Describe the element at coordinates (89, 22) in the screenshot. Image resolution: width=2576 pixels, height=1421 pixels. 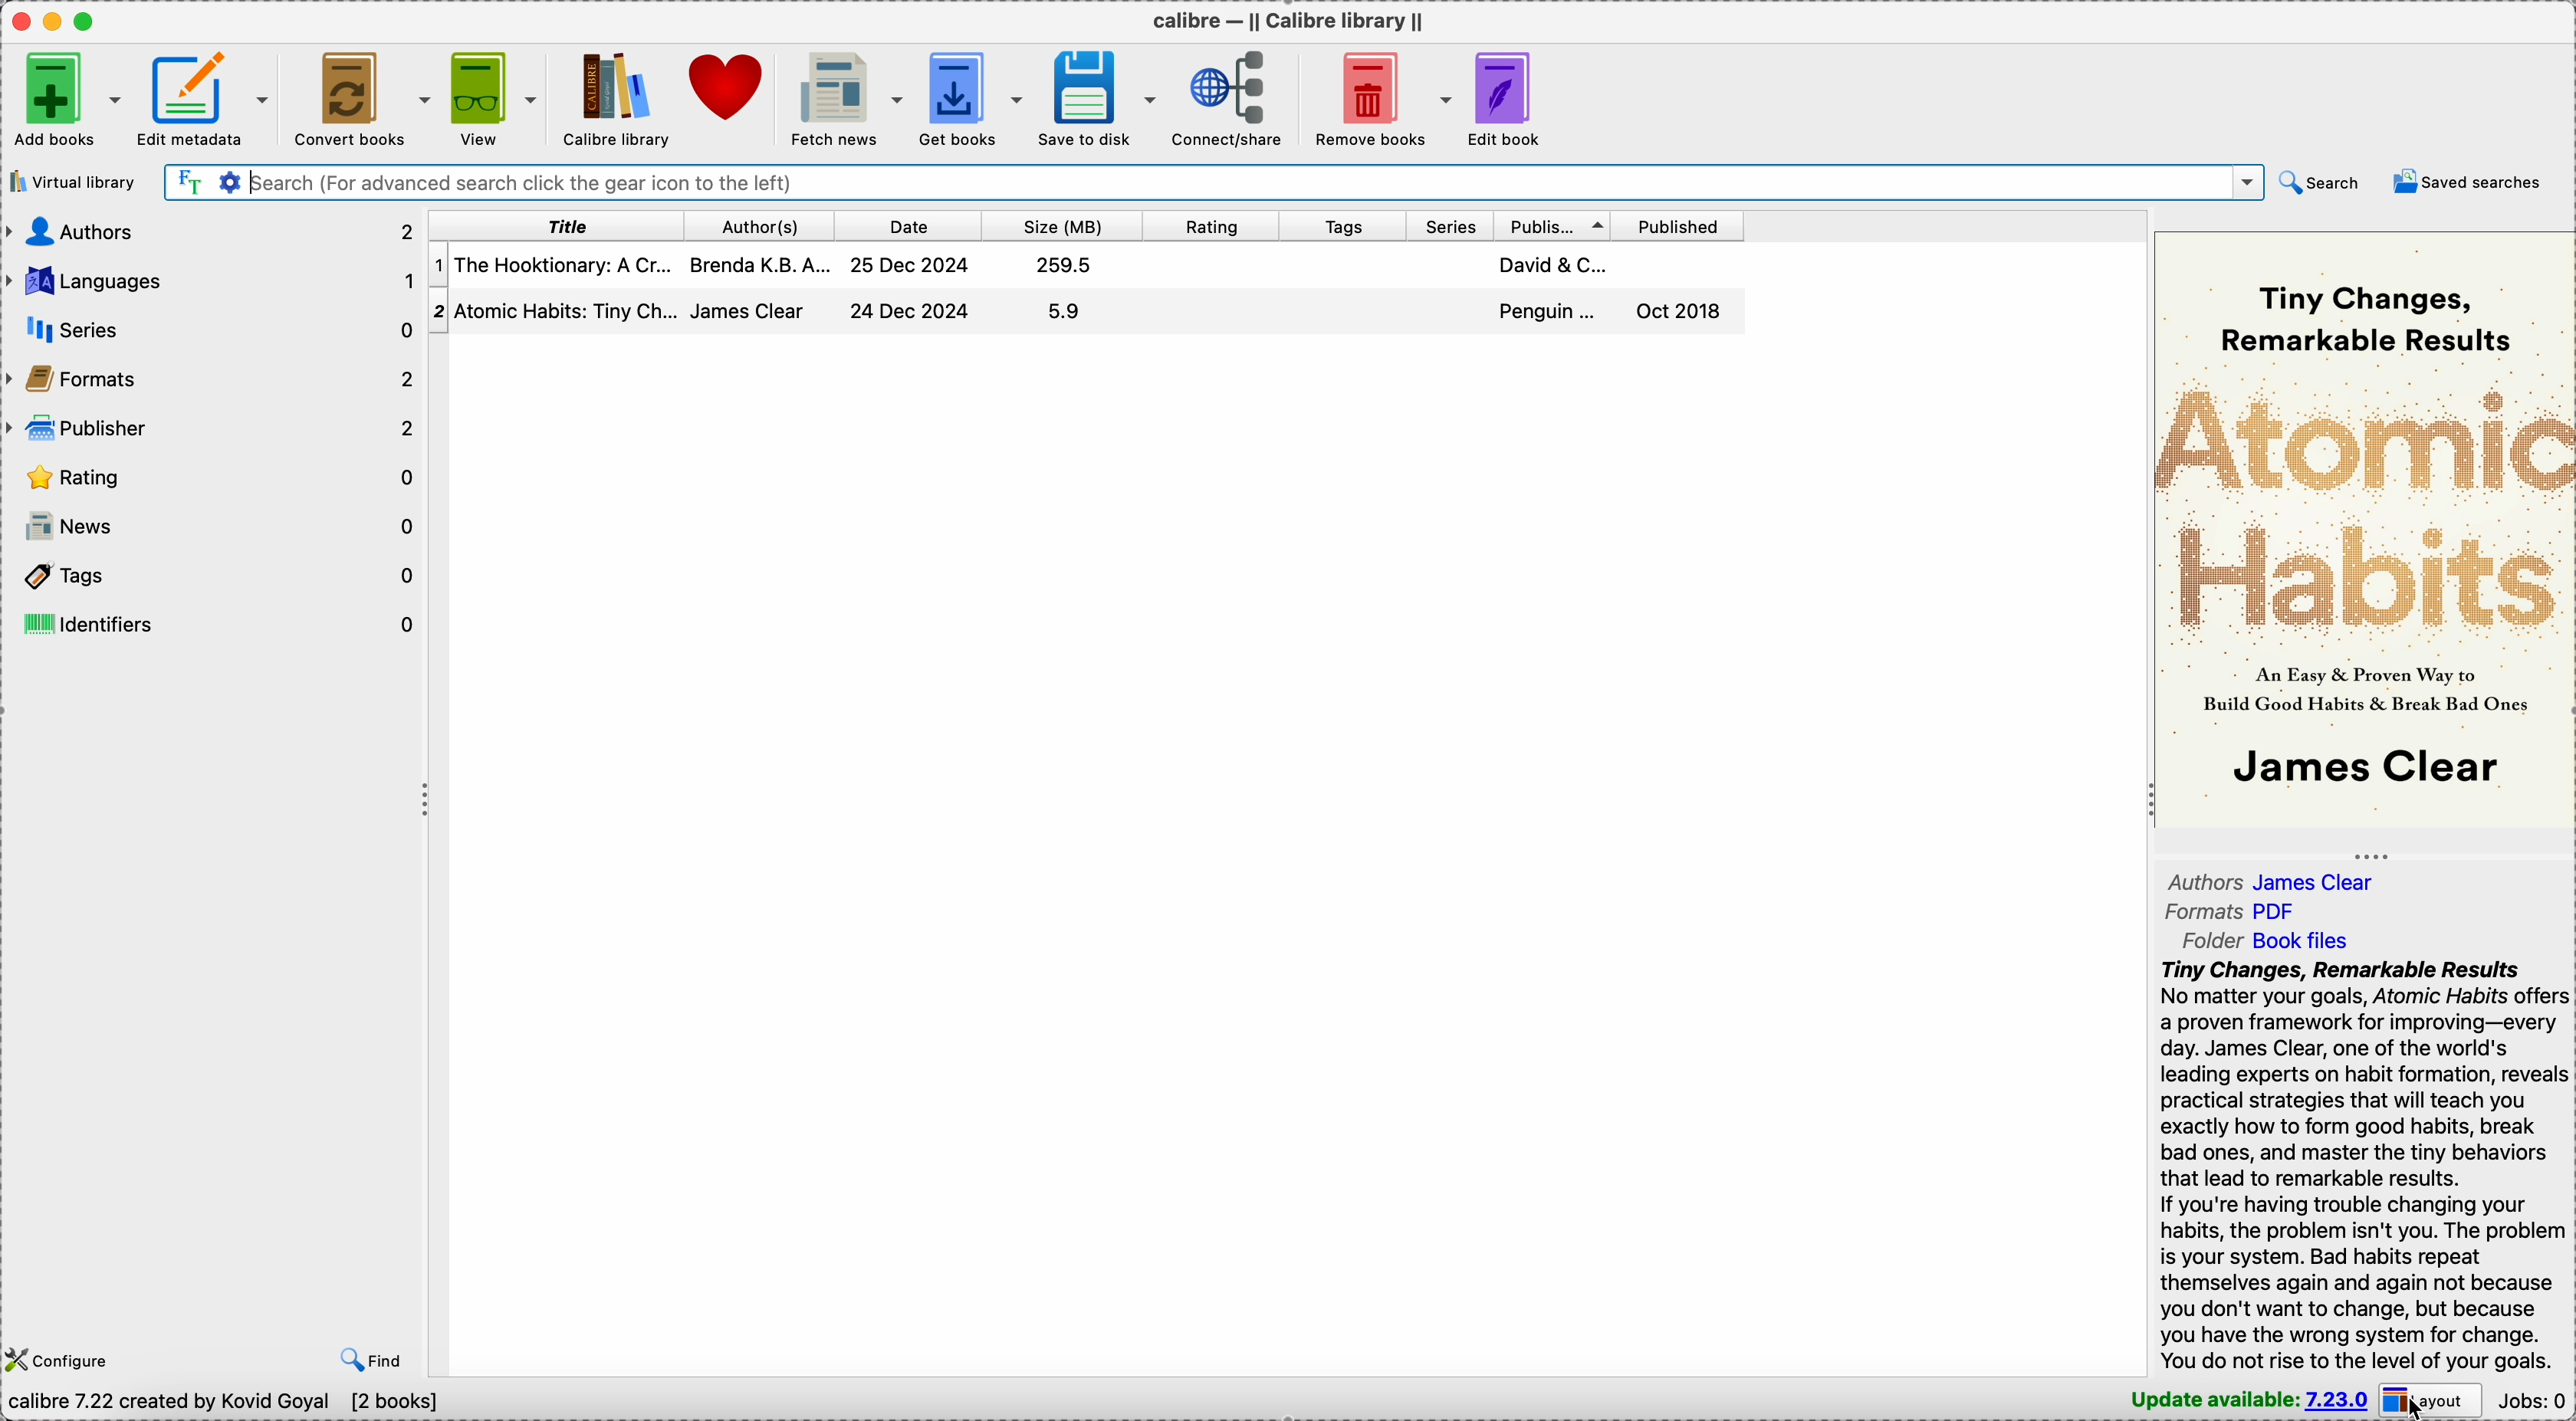
I see `maximize` at that location.